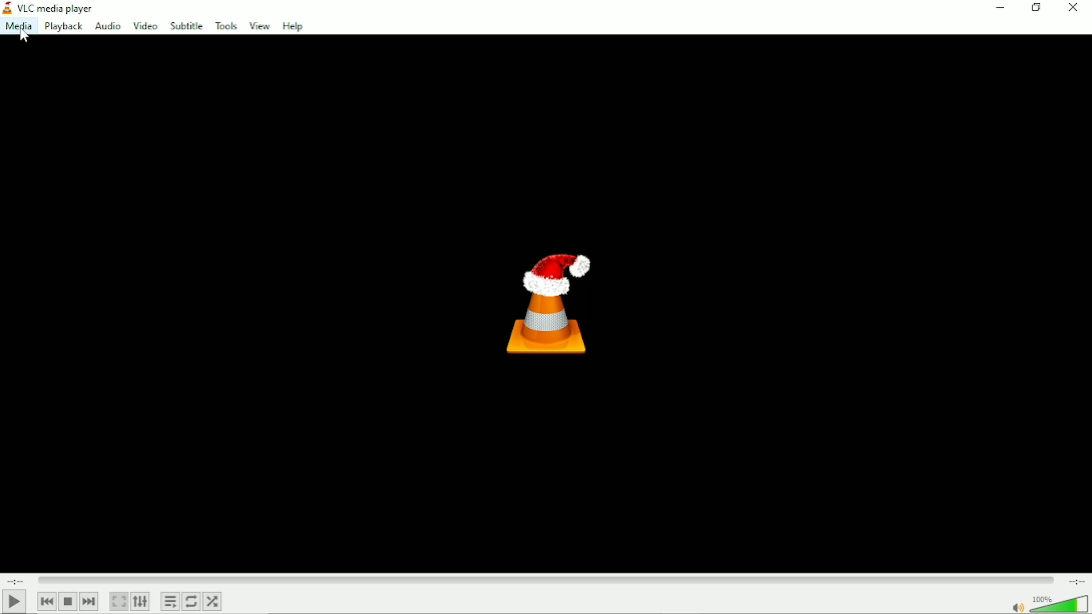 This screenshot has height=614, width=1092. I want to click on Total duration, so click(1074, 580).